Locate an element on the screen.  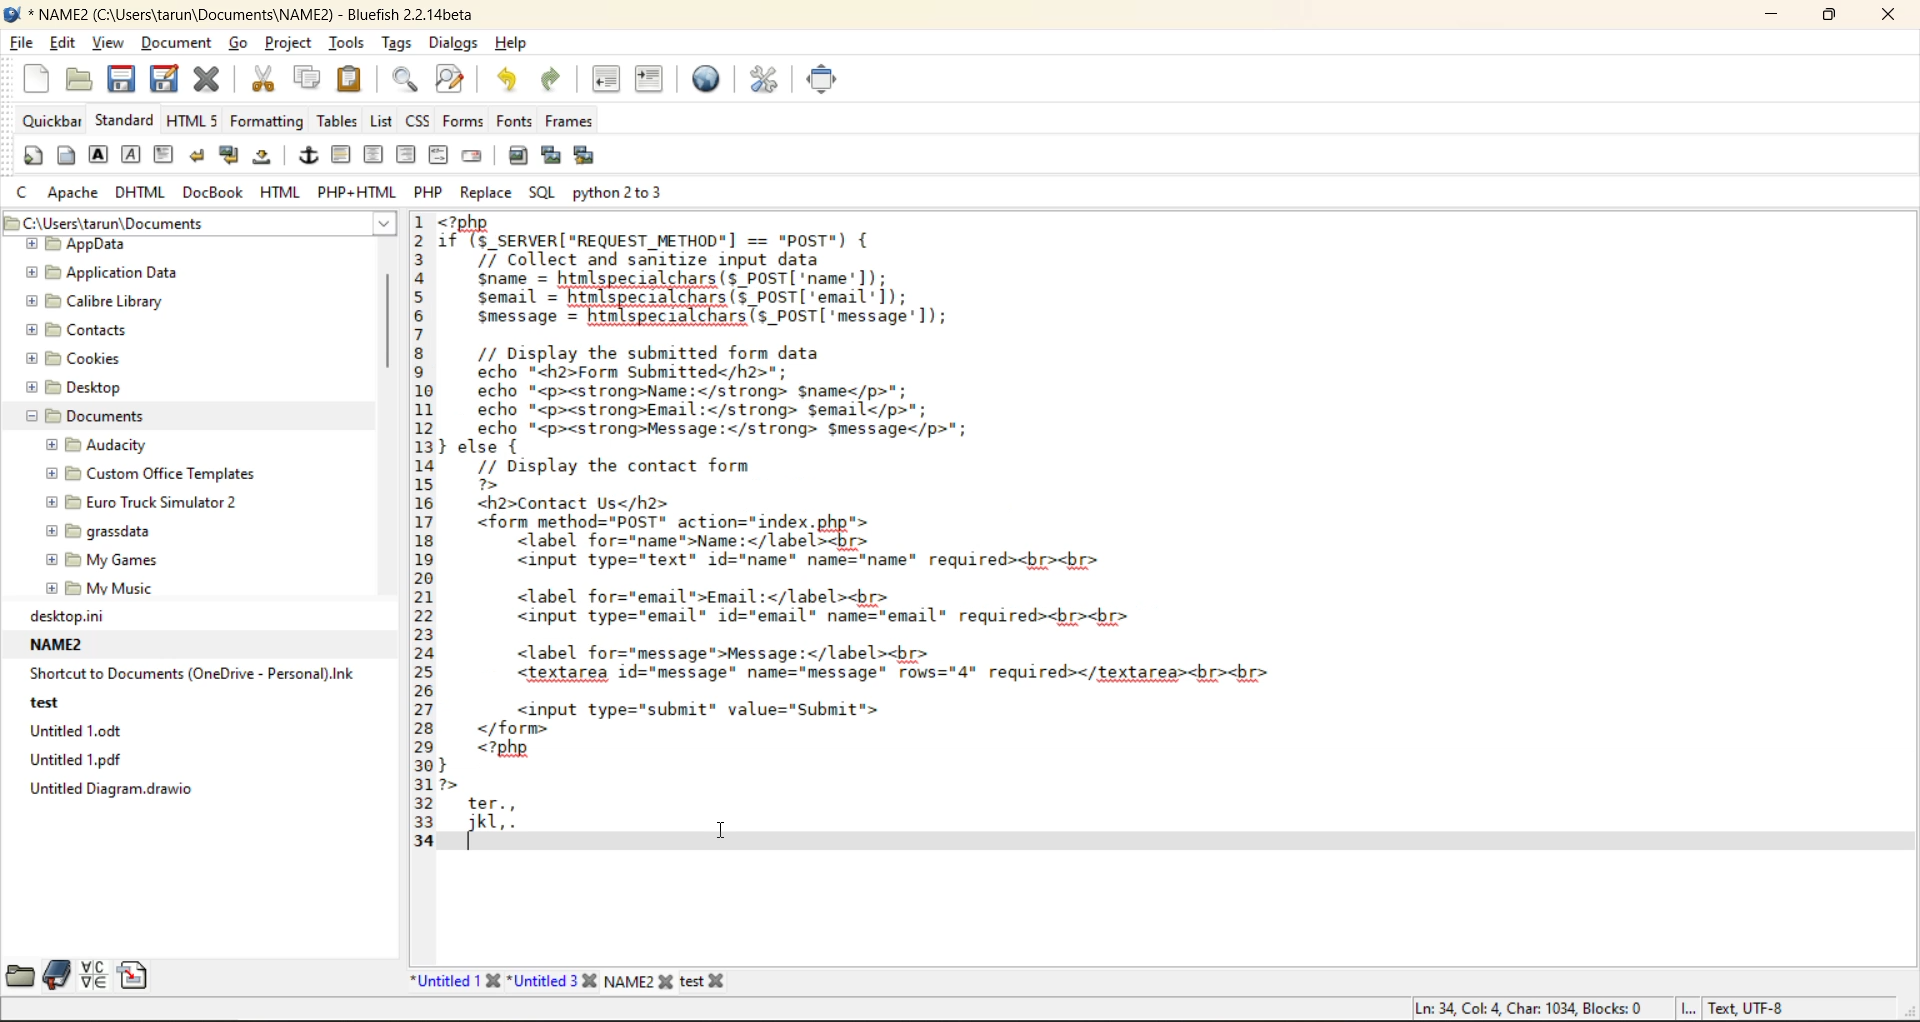
maximize is located at coordinates (1829, 16).